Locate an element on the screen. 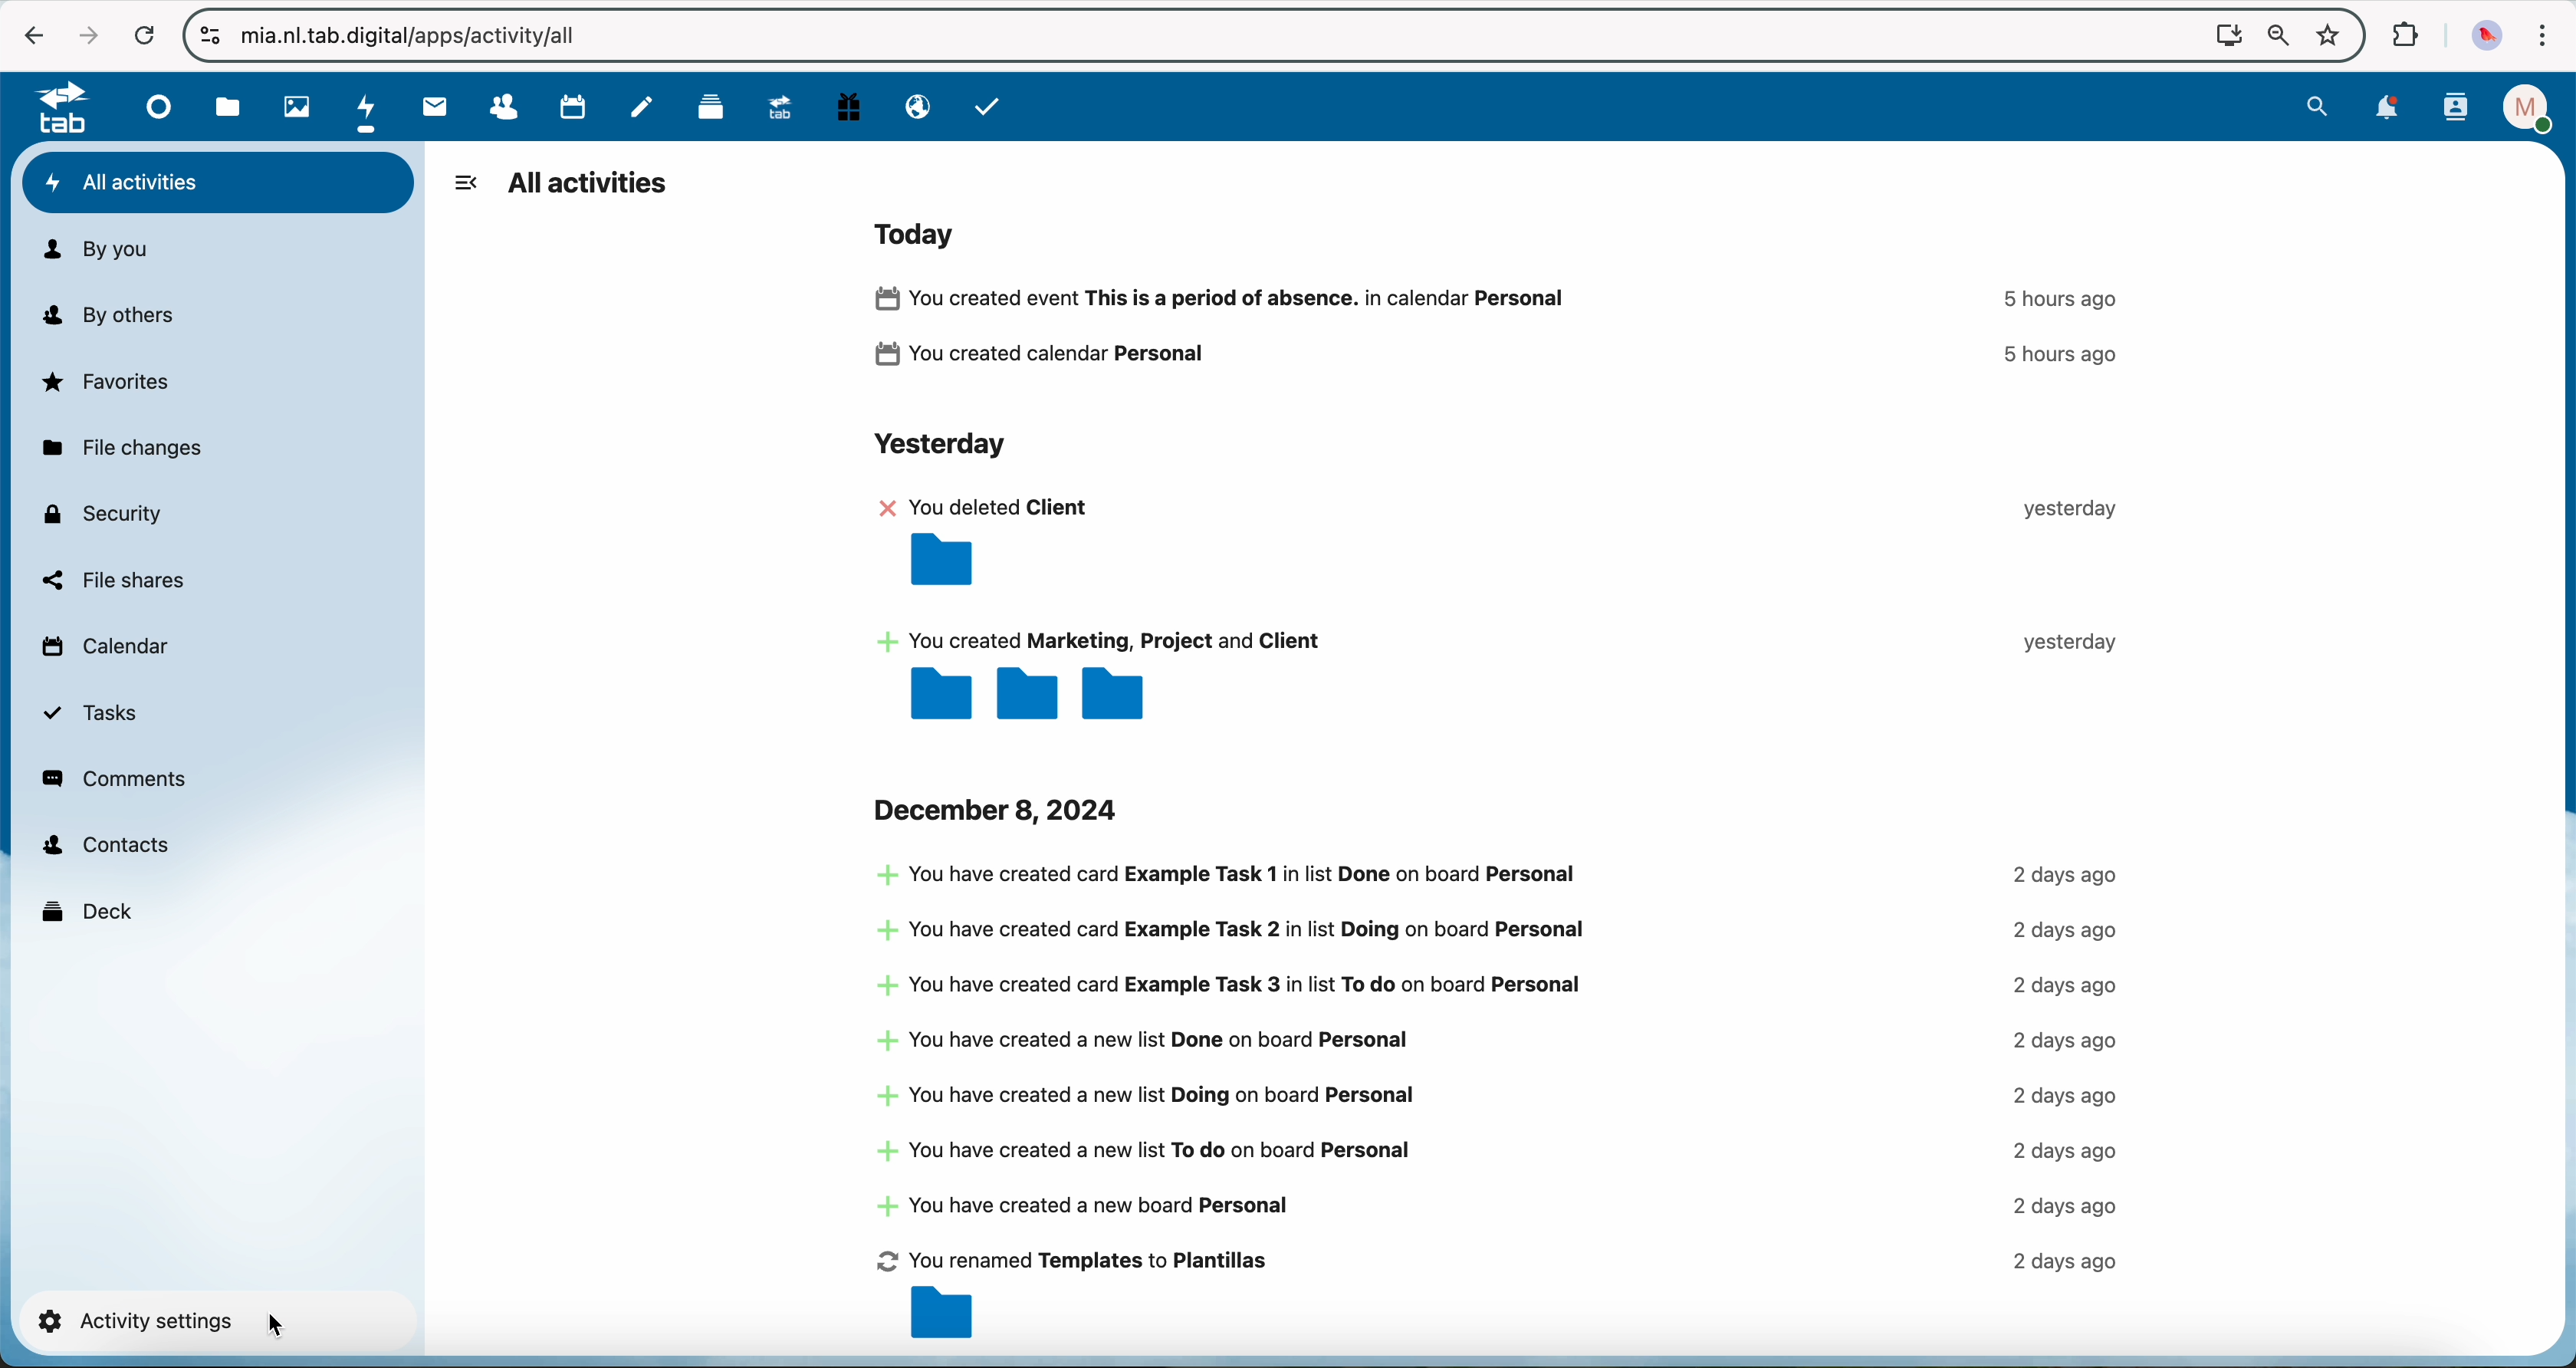 This screenshot has width=2576, height=1368. photos is located at coordinates (291, 106).